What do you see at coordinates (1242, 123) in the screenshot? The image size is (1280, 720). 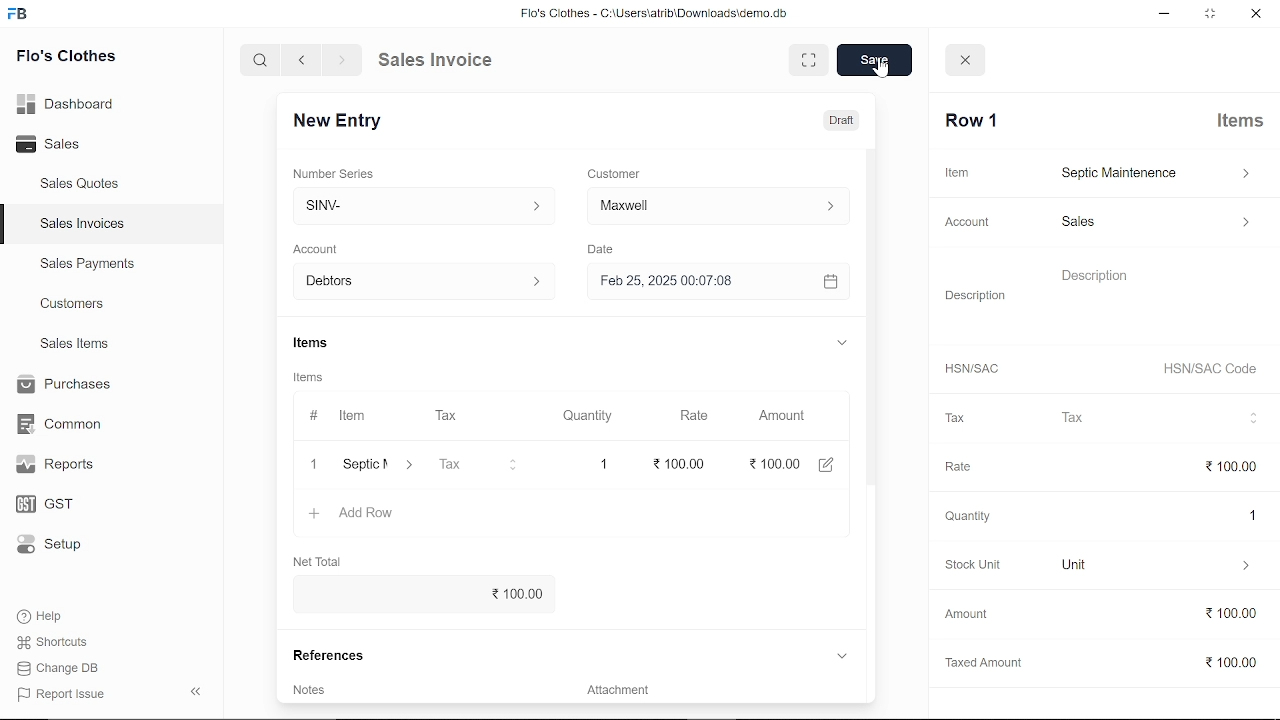 I see `Items` at bounding box center [1242, 123].